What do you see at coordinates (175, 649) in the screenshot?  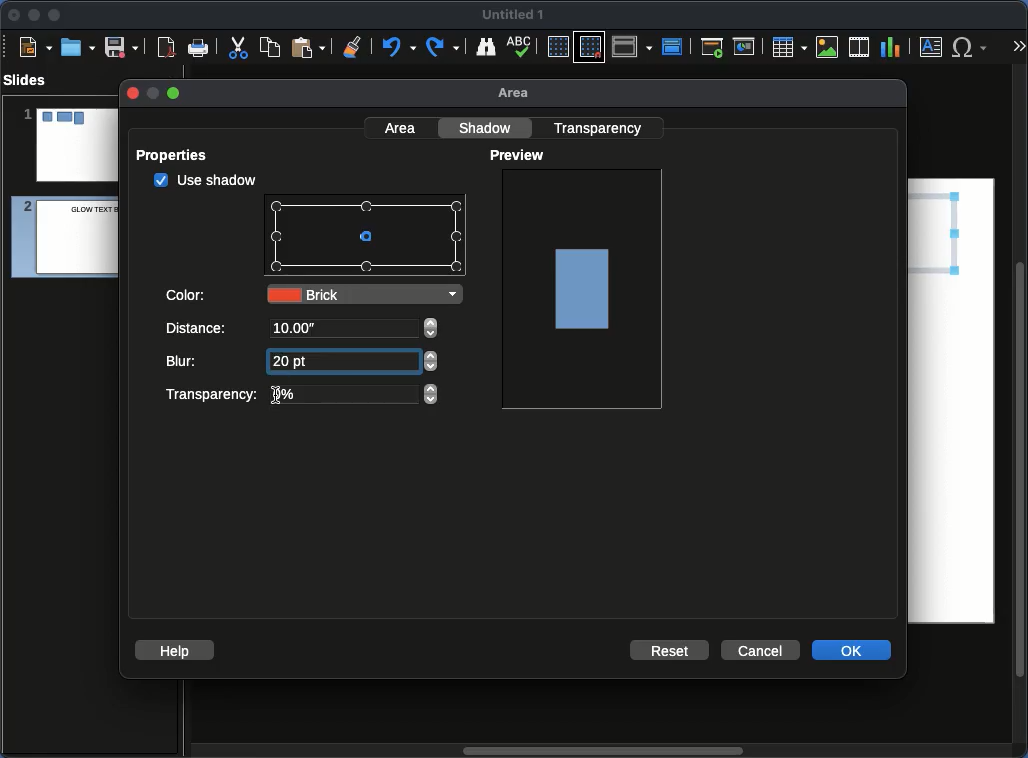 I see `Help` at bounding box center [175, 649].